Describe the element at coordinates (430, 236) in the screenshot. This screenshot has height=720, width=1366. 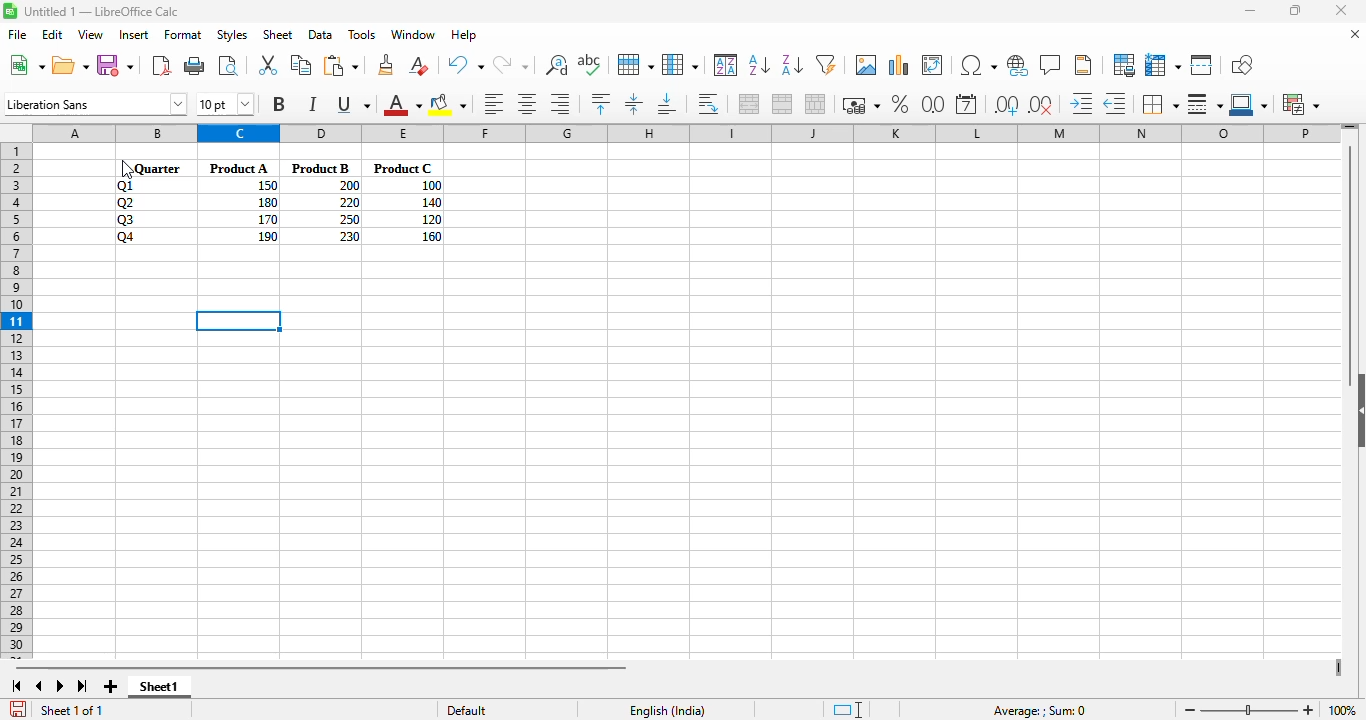
I see `160` at that location.